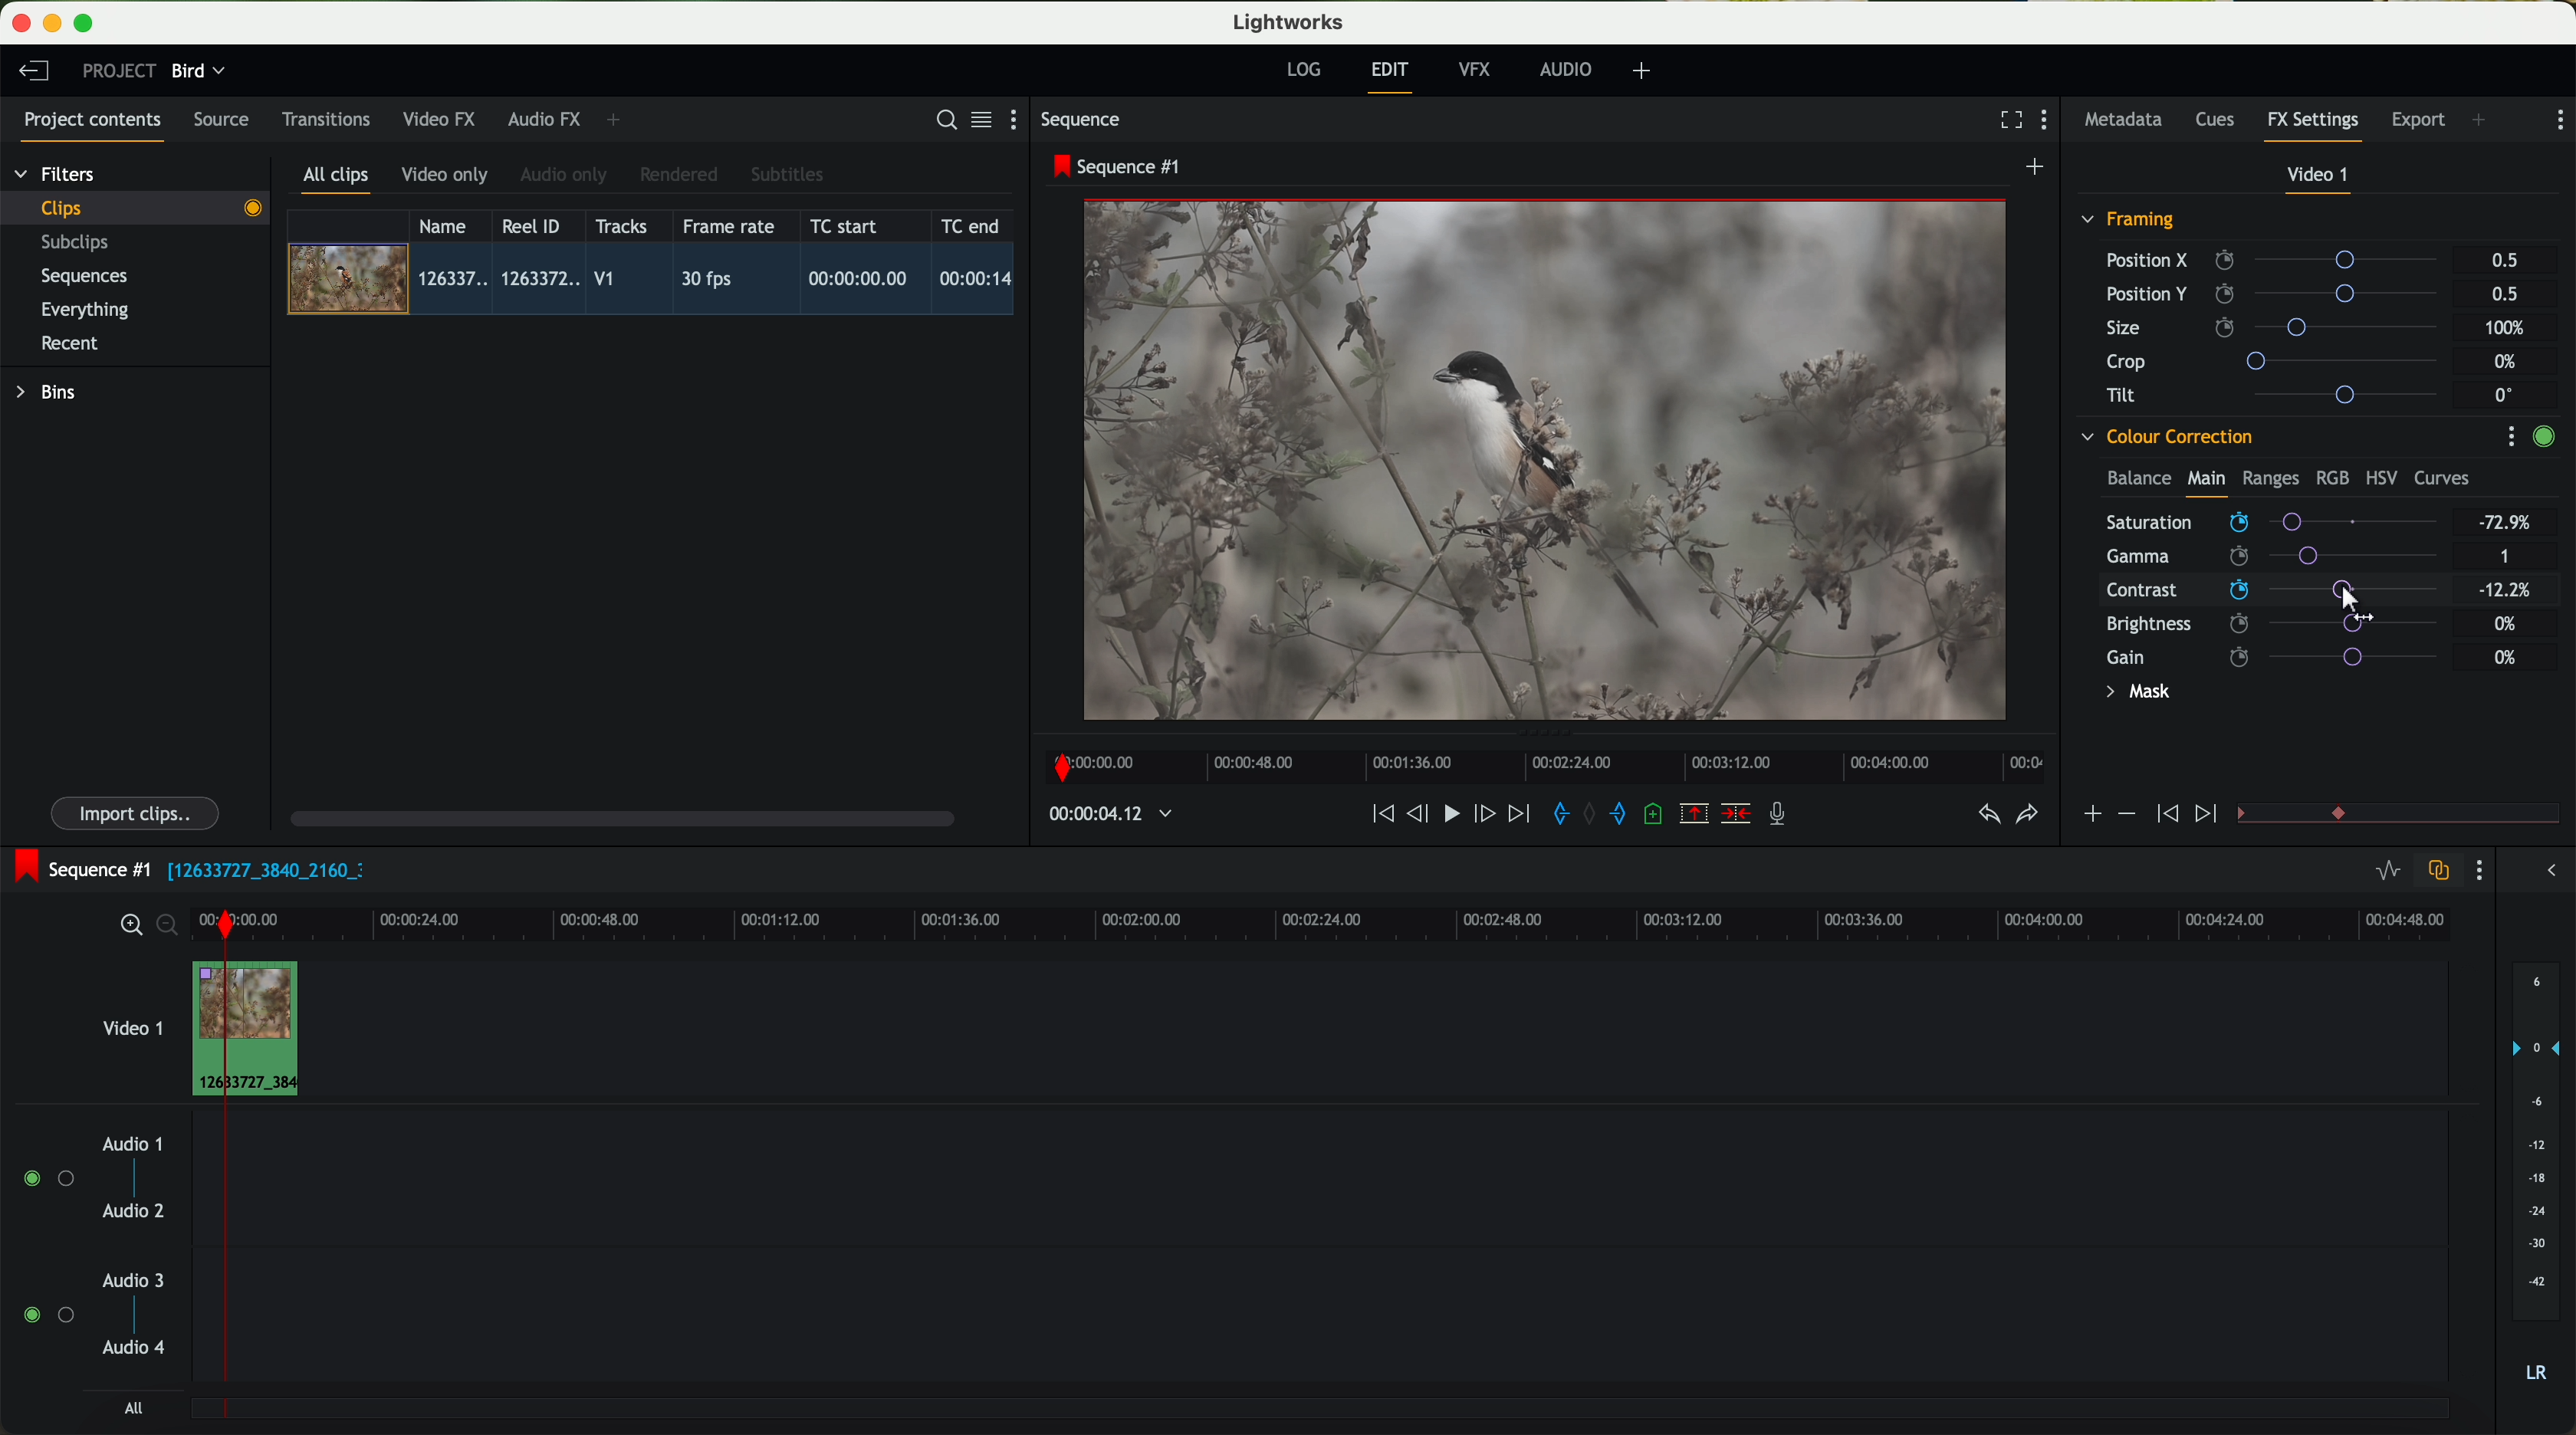 The width and height of the screenshot is (2576, 1435). I want to click on nudge one frame back, so click(1421, 816).